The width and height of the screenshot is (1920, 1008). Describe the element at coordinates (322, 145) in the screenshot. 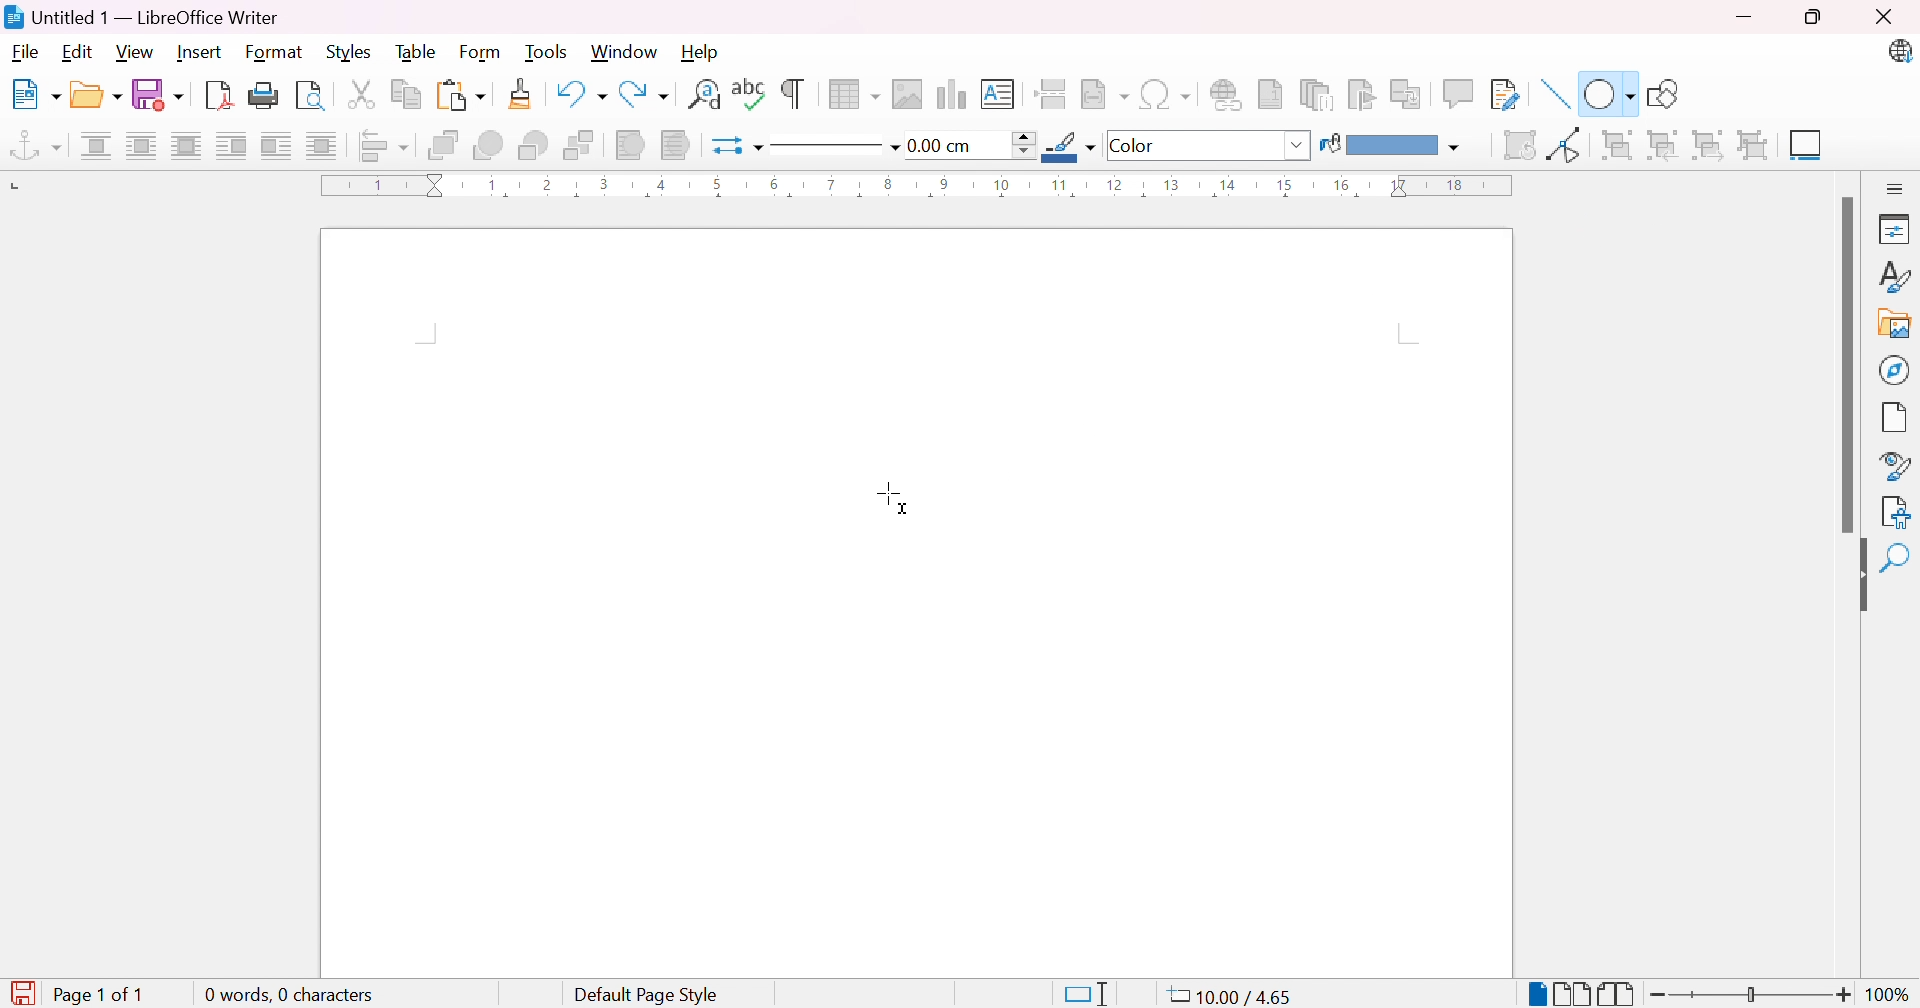

I see `Through` at that location.